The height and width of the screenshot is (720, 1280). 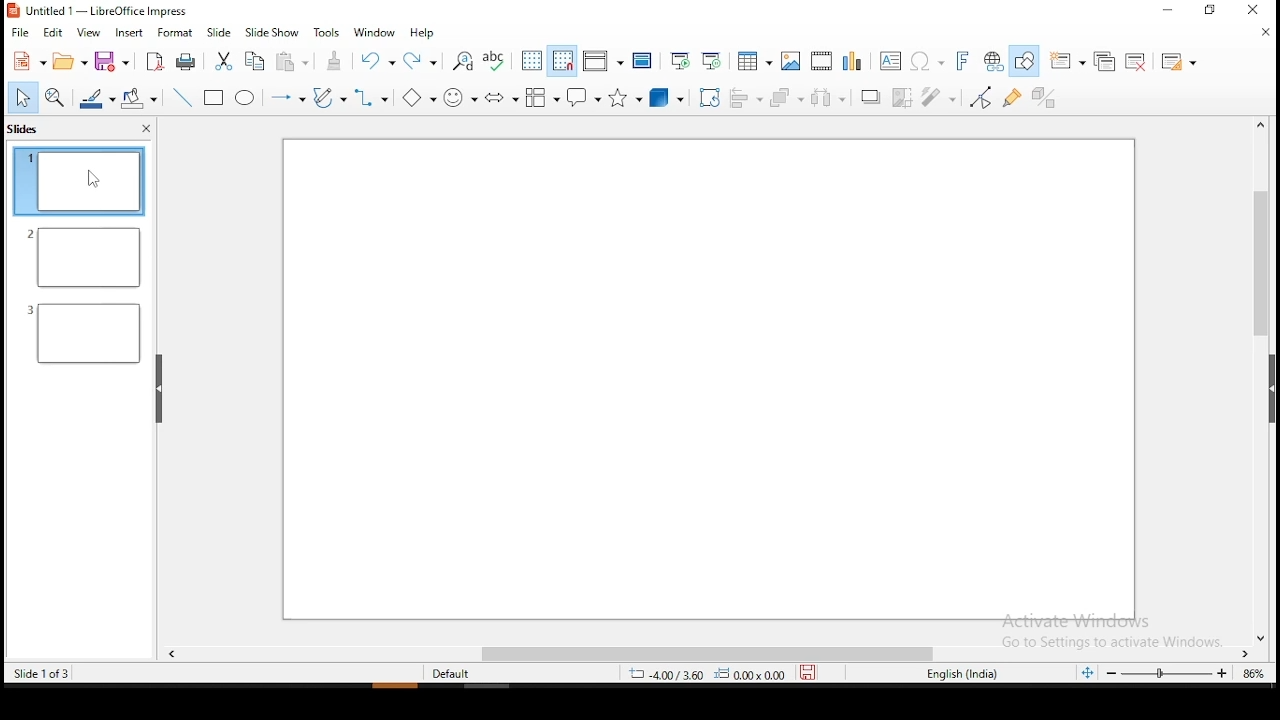 I want to click on minimize, so click(x=1156, y=12).